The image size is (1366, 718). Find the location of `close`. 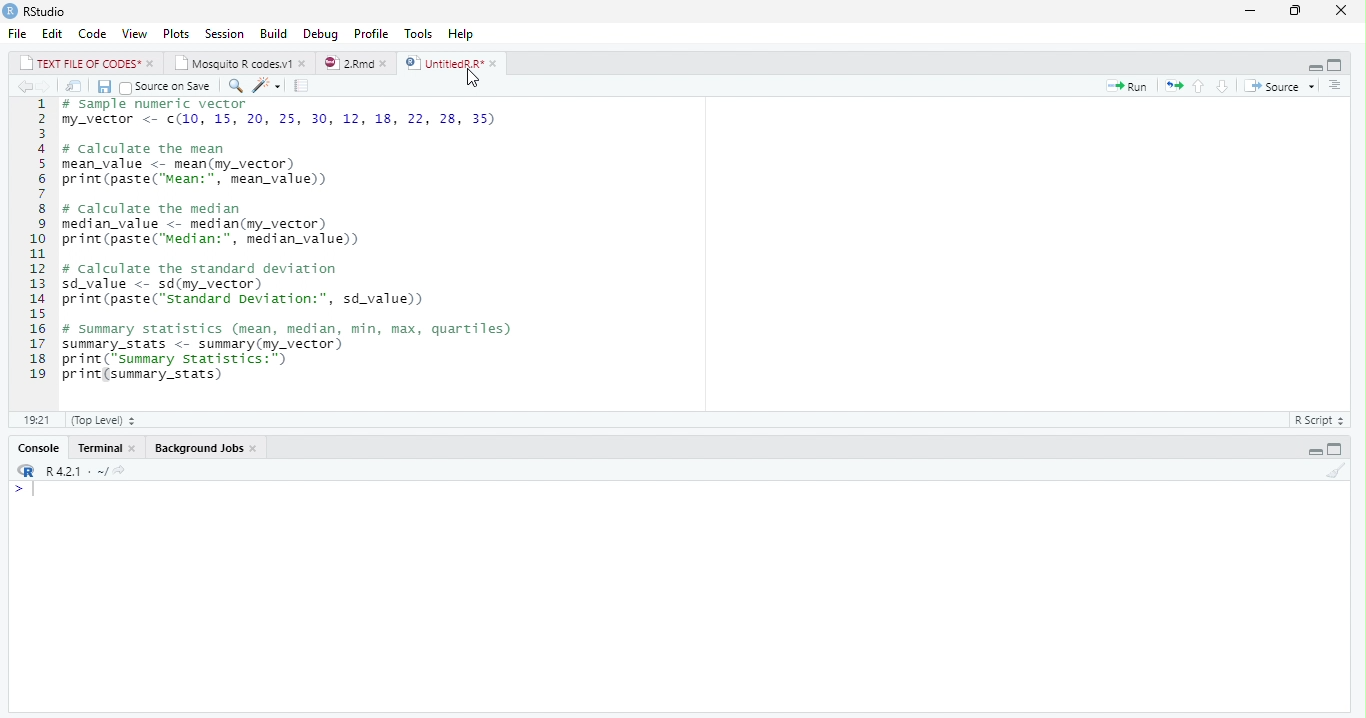

close is located at coordinates (496, 64).